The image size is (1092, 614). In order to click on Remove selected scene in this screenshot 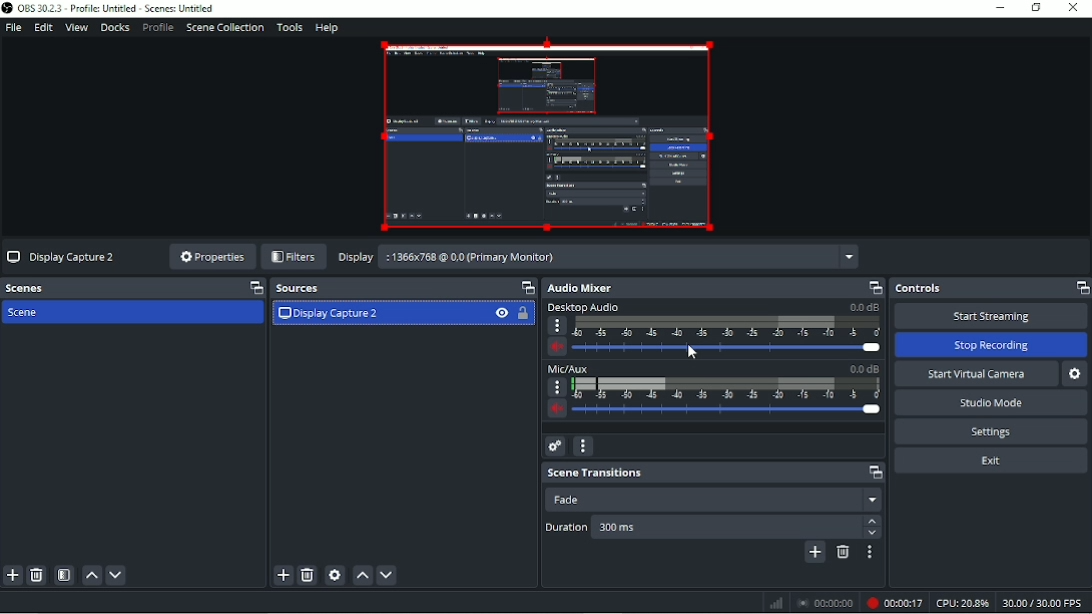, I will do `click(37, 575)`.